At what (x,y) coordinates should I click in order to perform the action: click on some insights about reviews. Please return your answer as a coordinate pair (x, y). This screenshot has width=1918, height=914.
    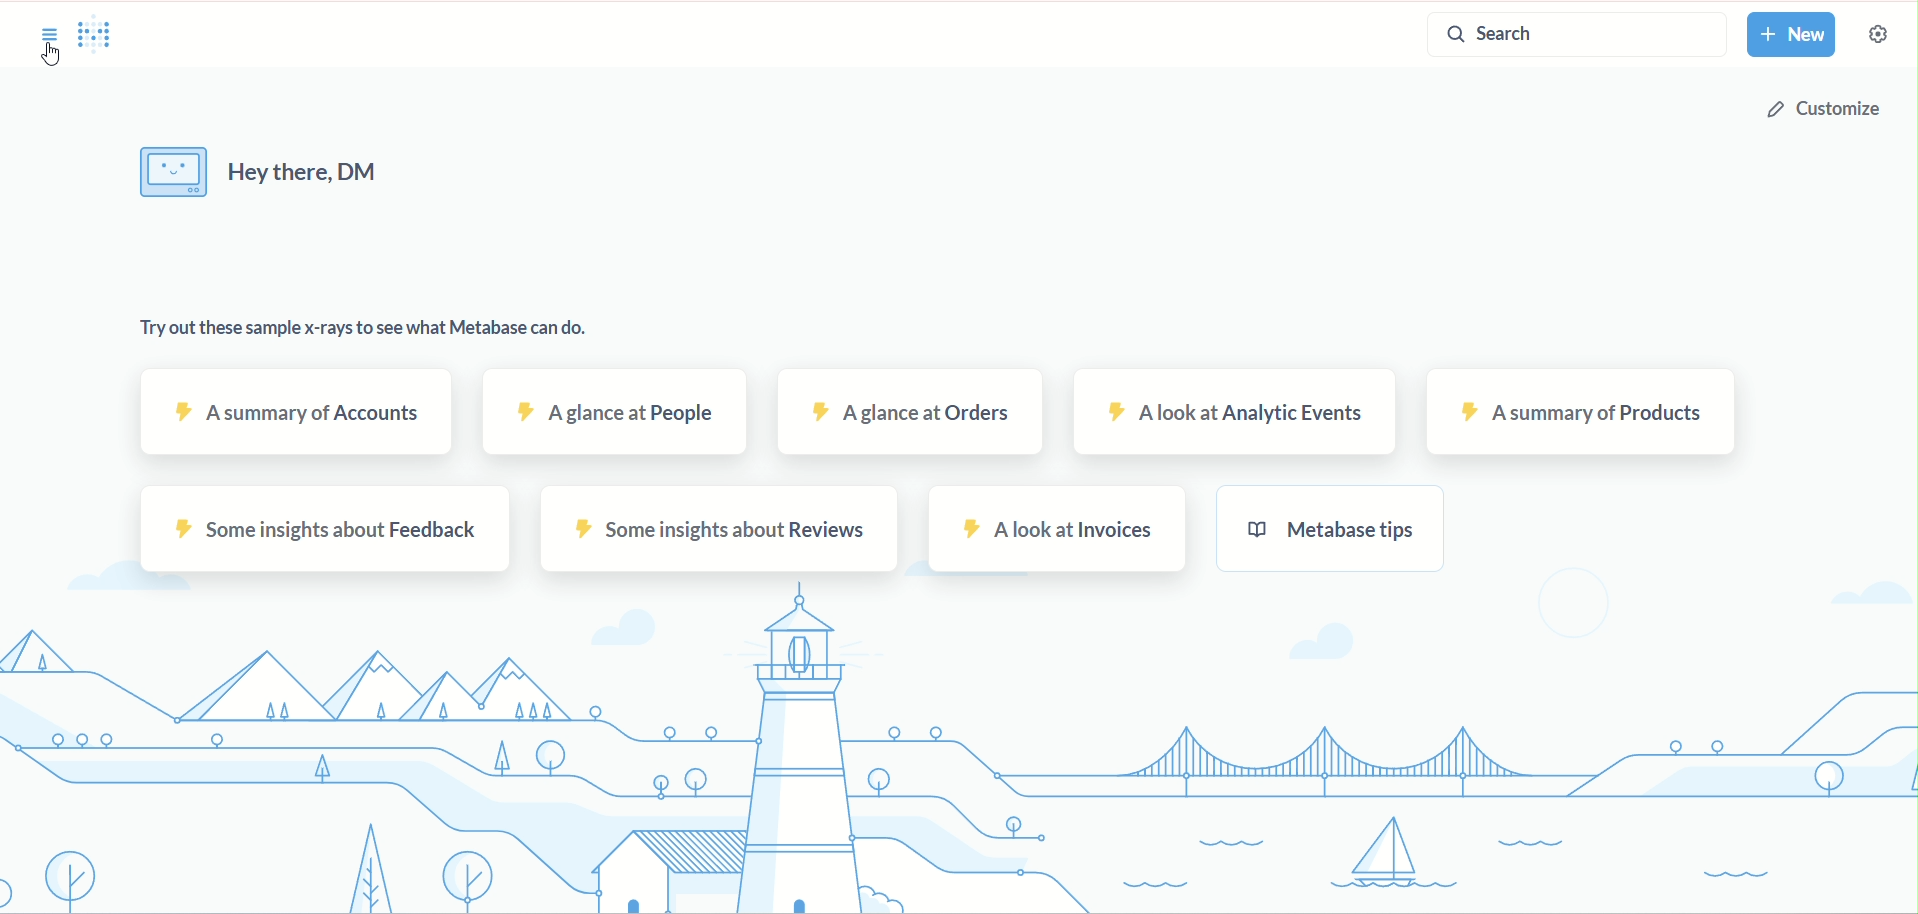
    Looking at the image, I should click on (724, 529).